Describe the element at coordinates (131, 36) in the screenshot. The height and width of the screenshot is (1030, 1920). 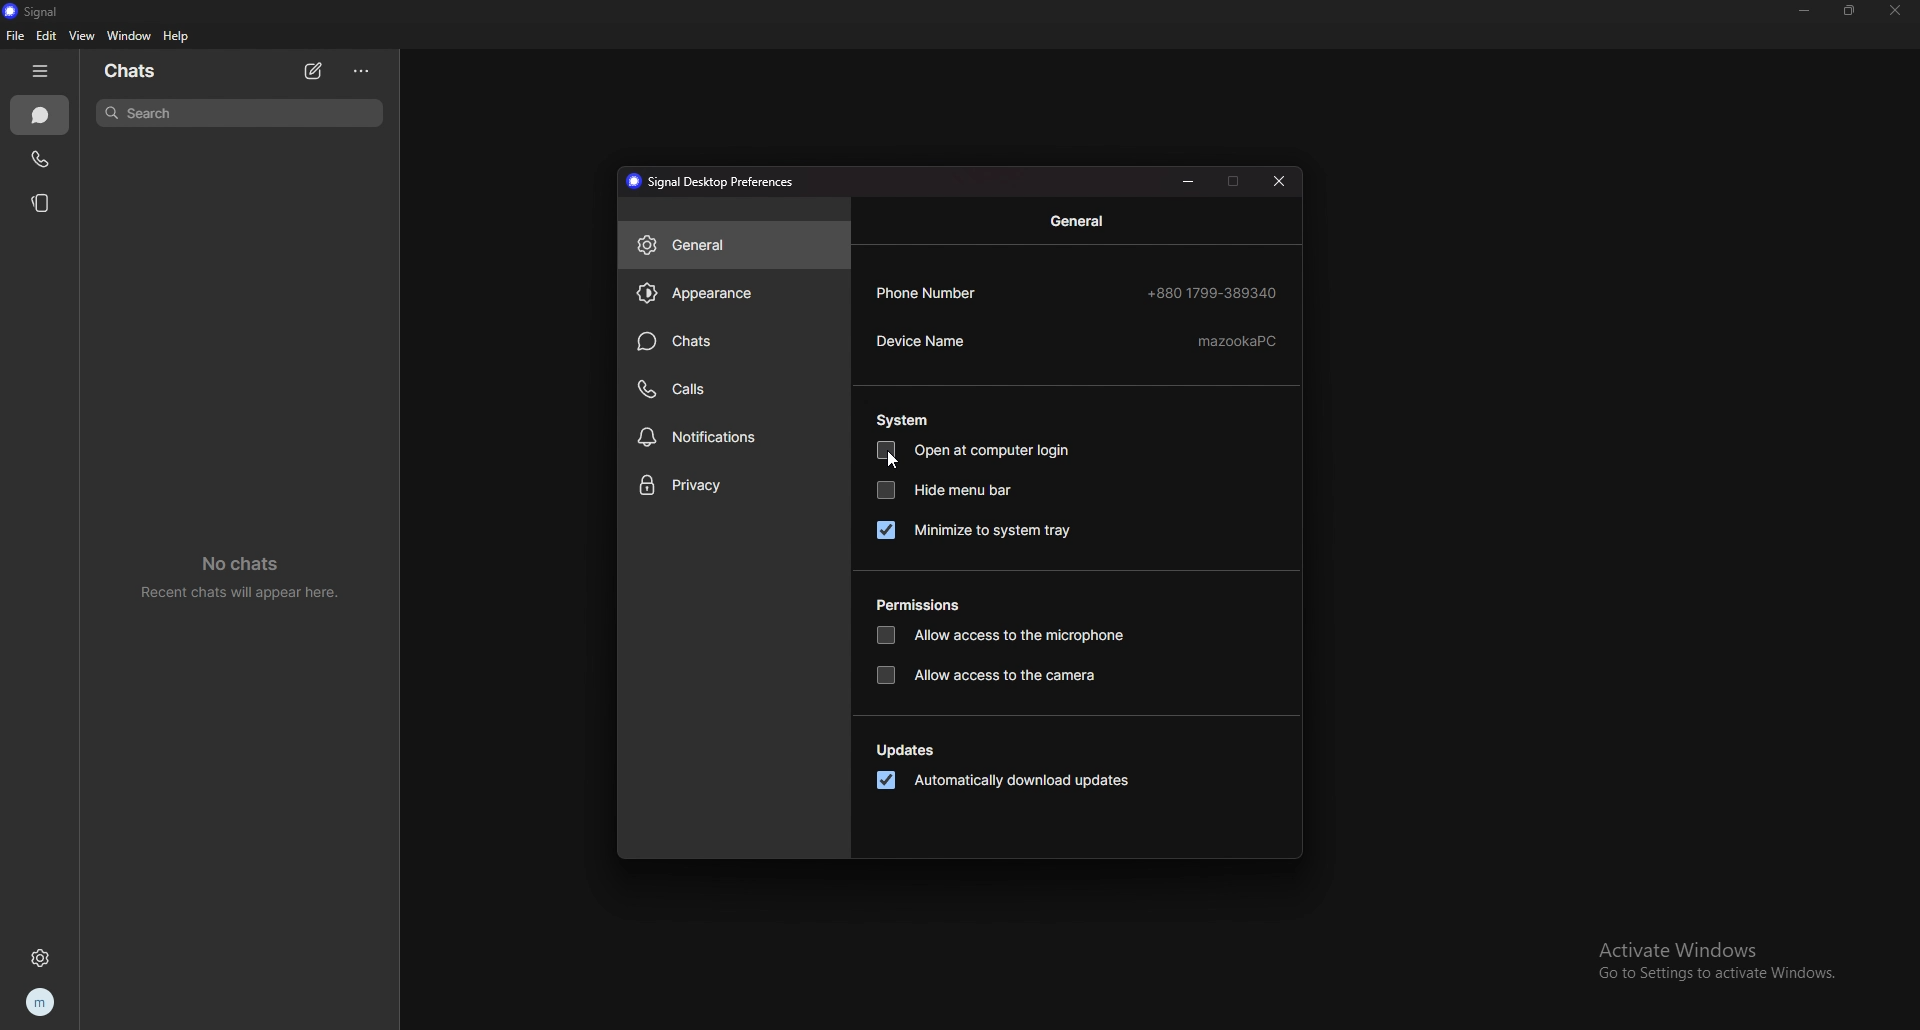
I see `window` at that location.